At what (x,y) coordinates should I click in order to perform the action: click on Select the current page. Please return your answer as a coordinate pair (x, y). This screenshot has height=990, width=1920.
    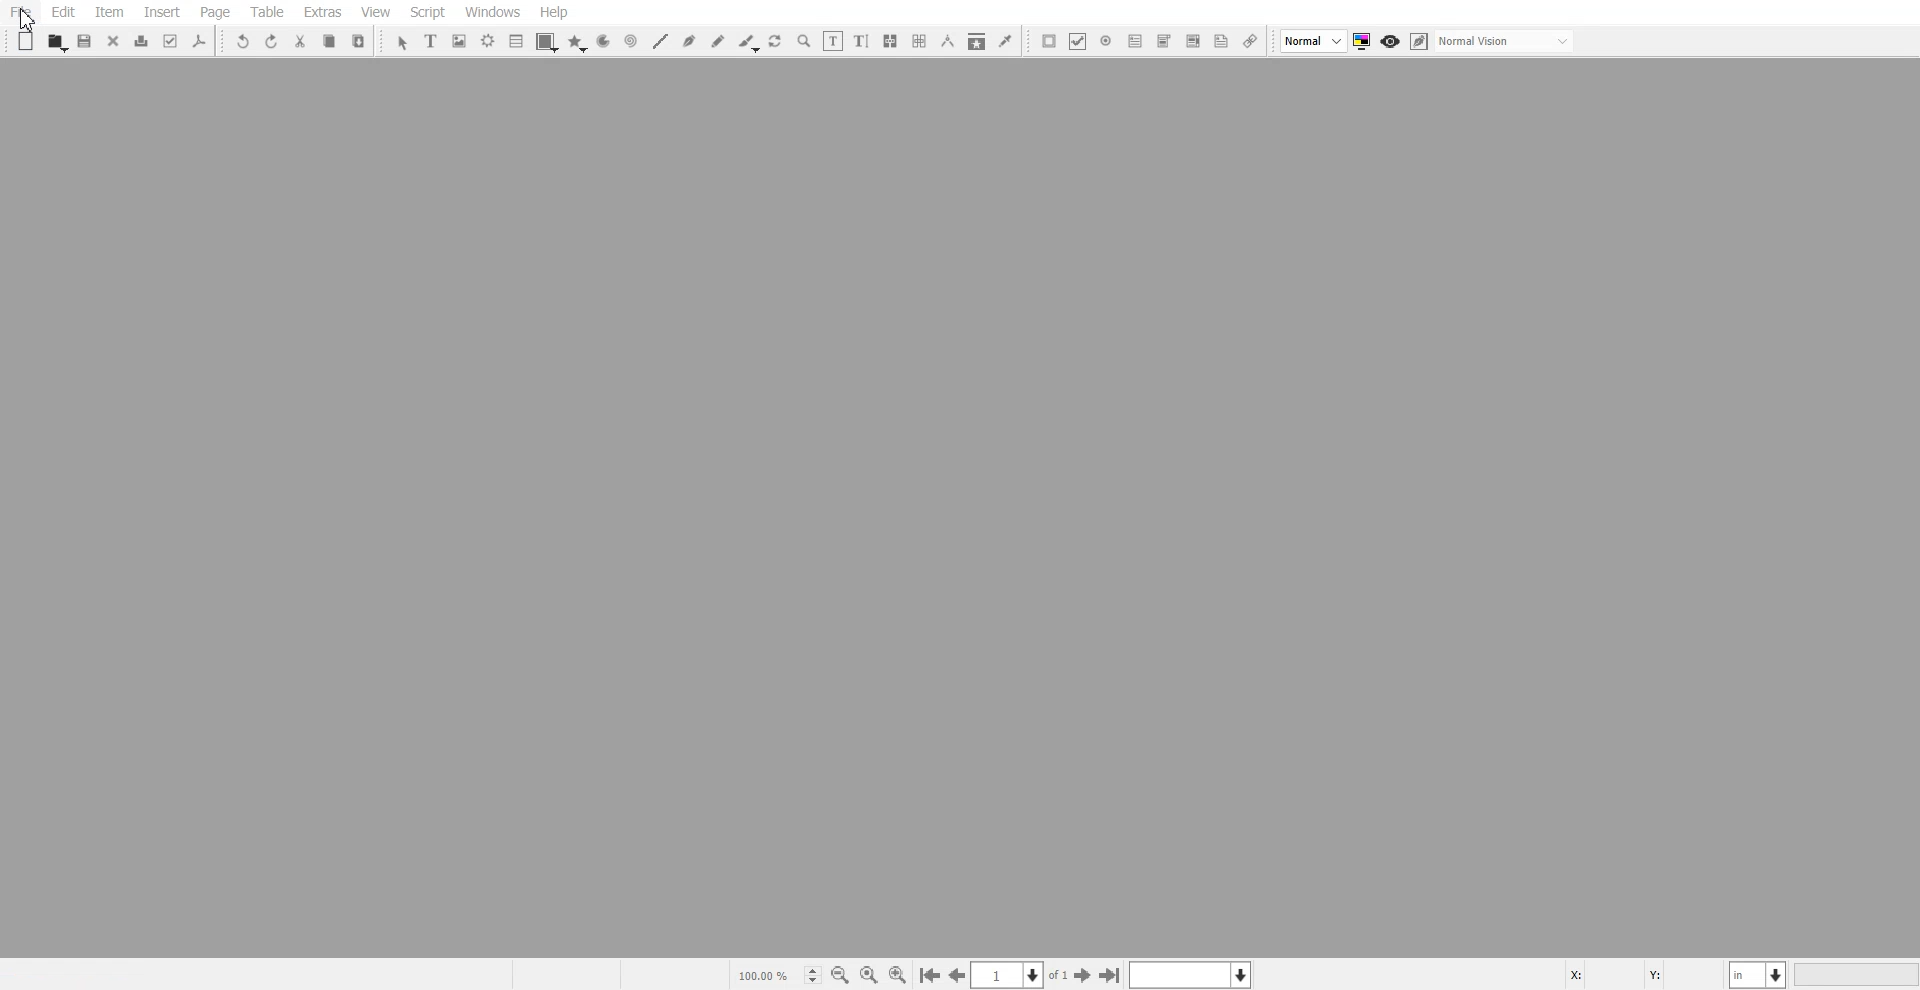
    Looking at the image, I should click on (1021, 975).